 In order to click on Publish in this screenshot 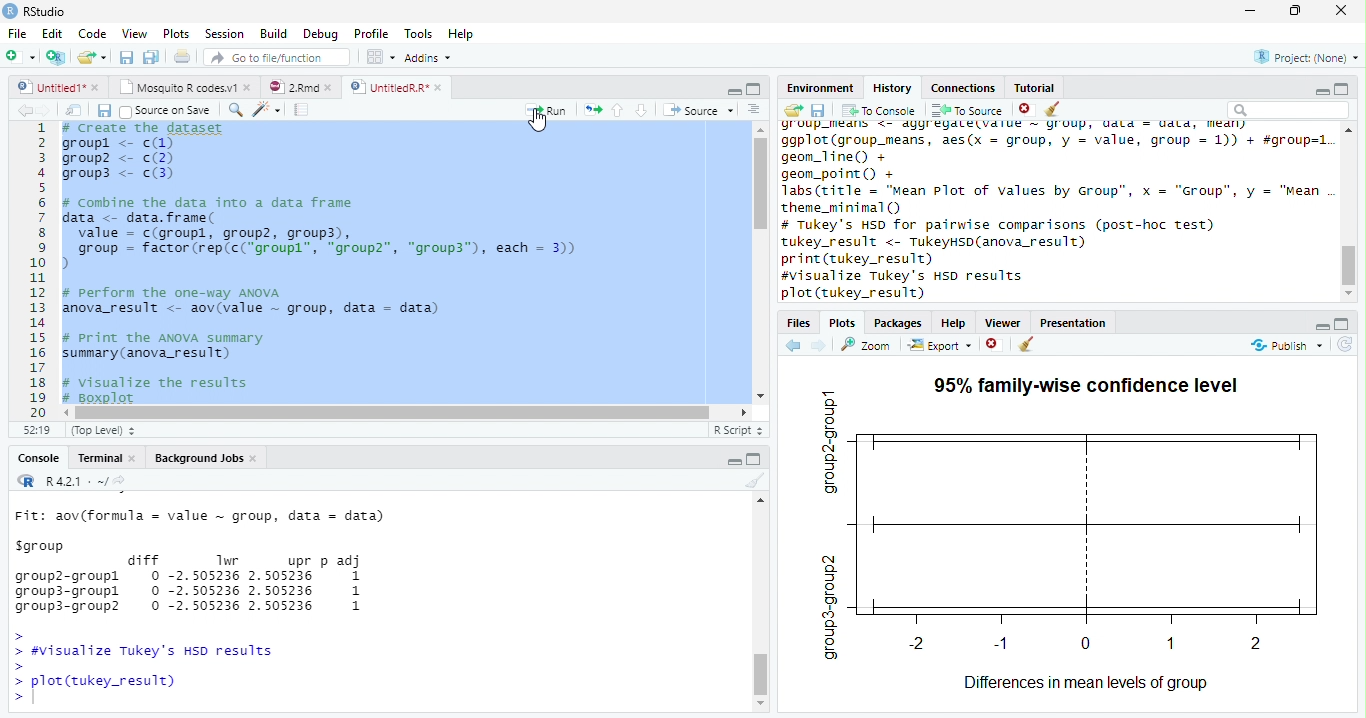, I will do `click(1287, 345)`.